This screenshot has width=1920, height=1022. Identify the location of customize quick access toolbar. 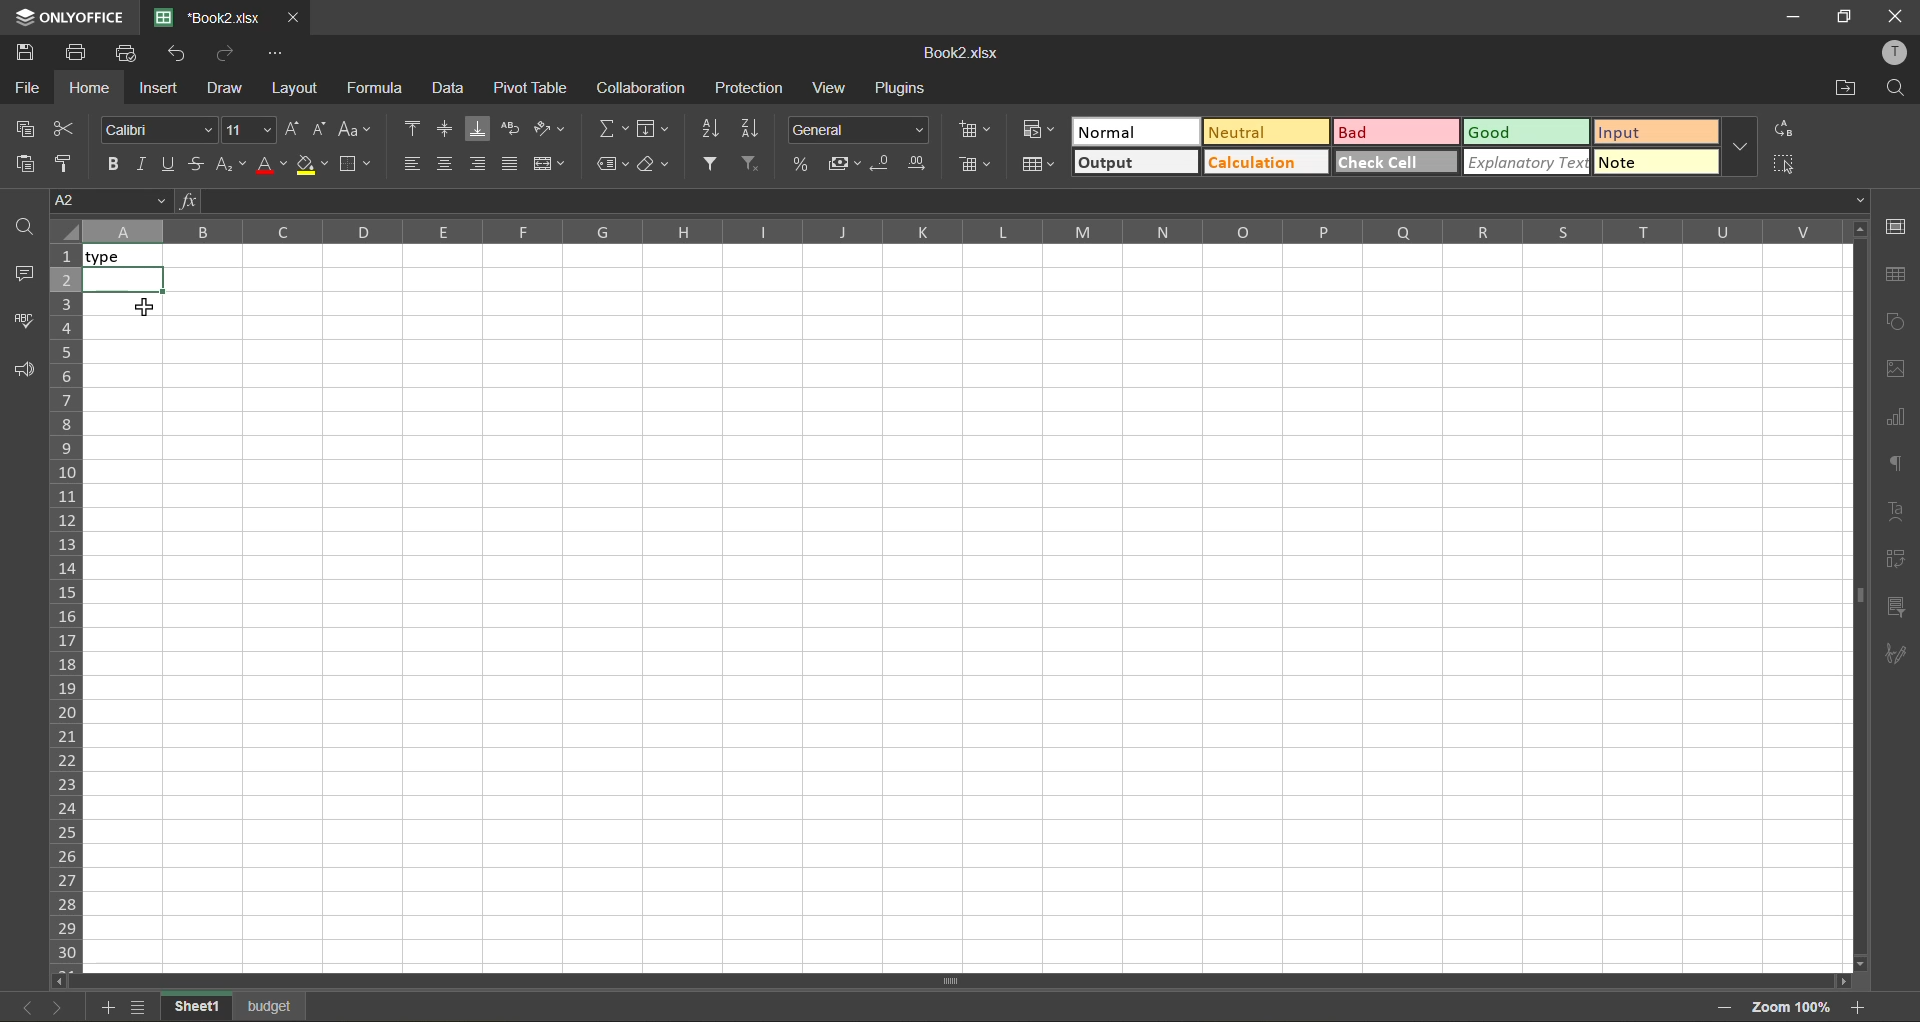
(281, 53).